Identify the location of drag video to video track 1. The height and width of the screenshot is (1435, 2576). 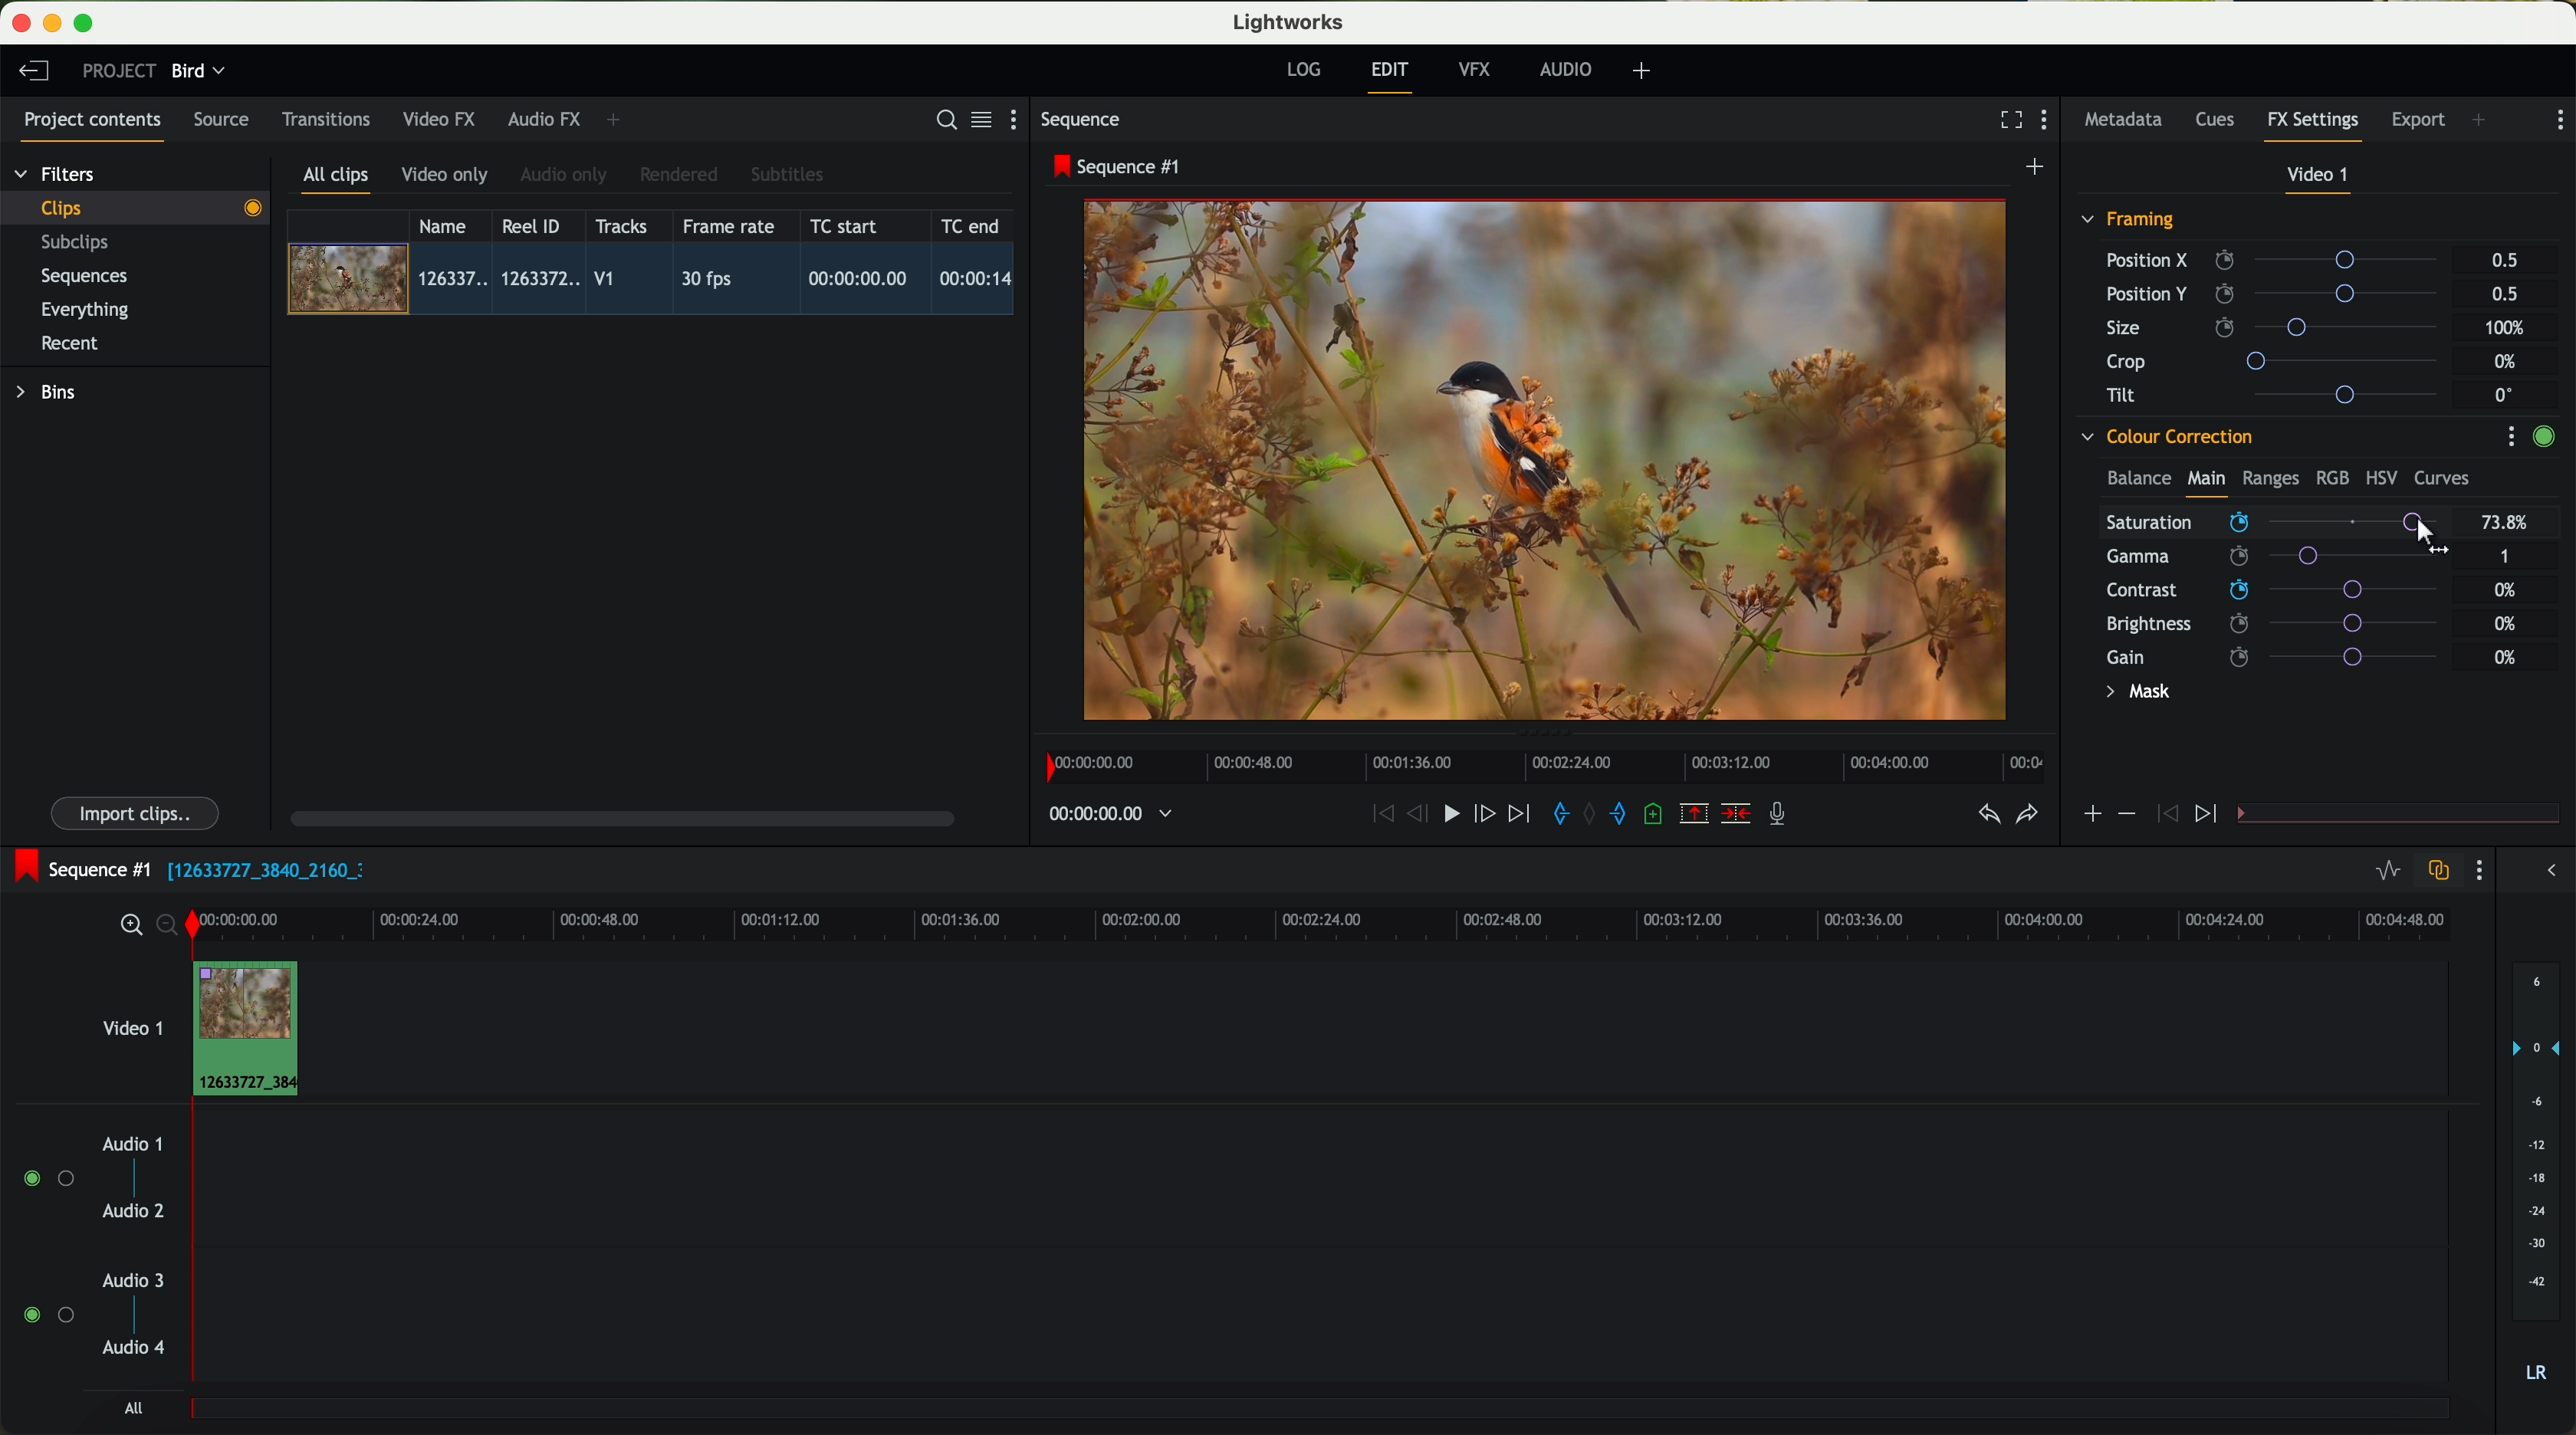
(254, 1030).